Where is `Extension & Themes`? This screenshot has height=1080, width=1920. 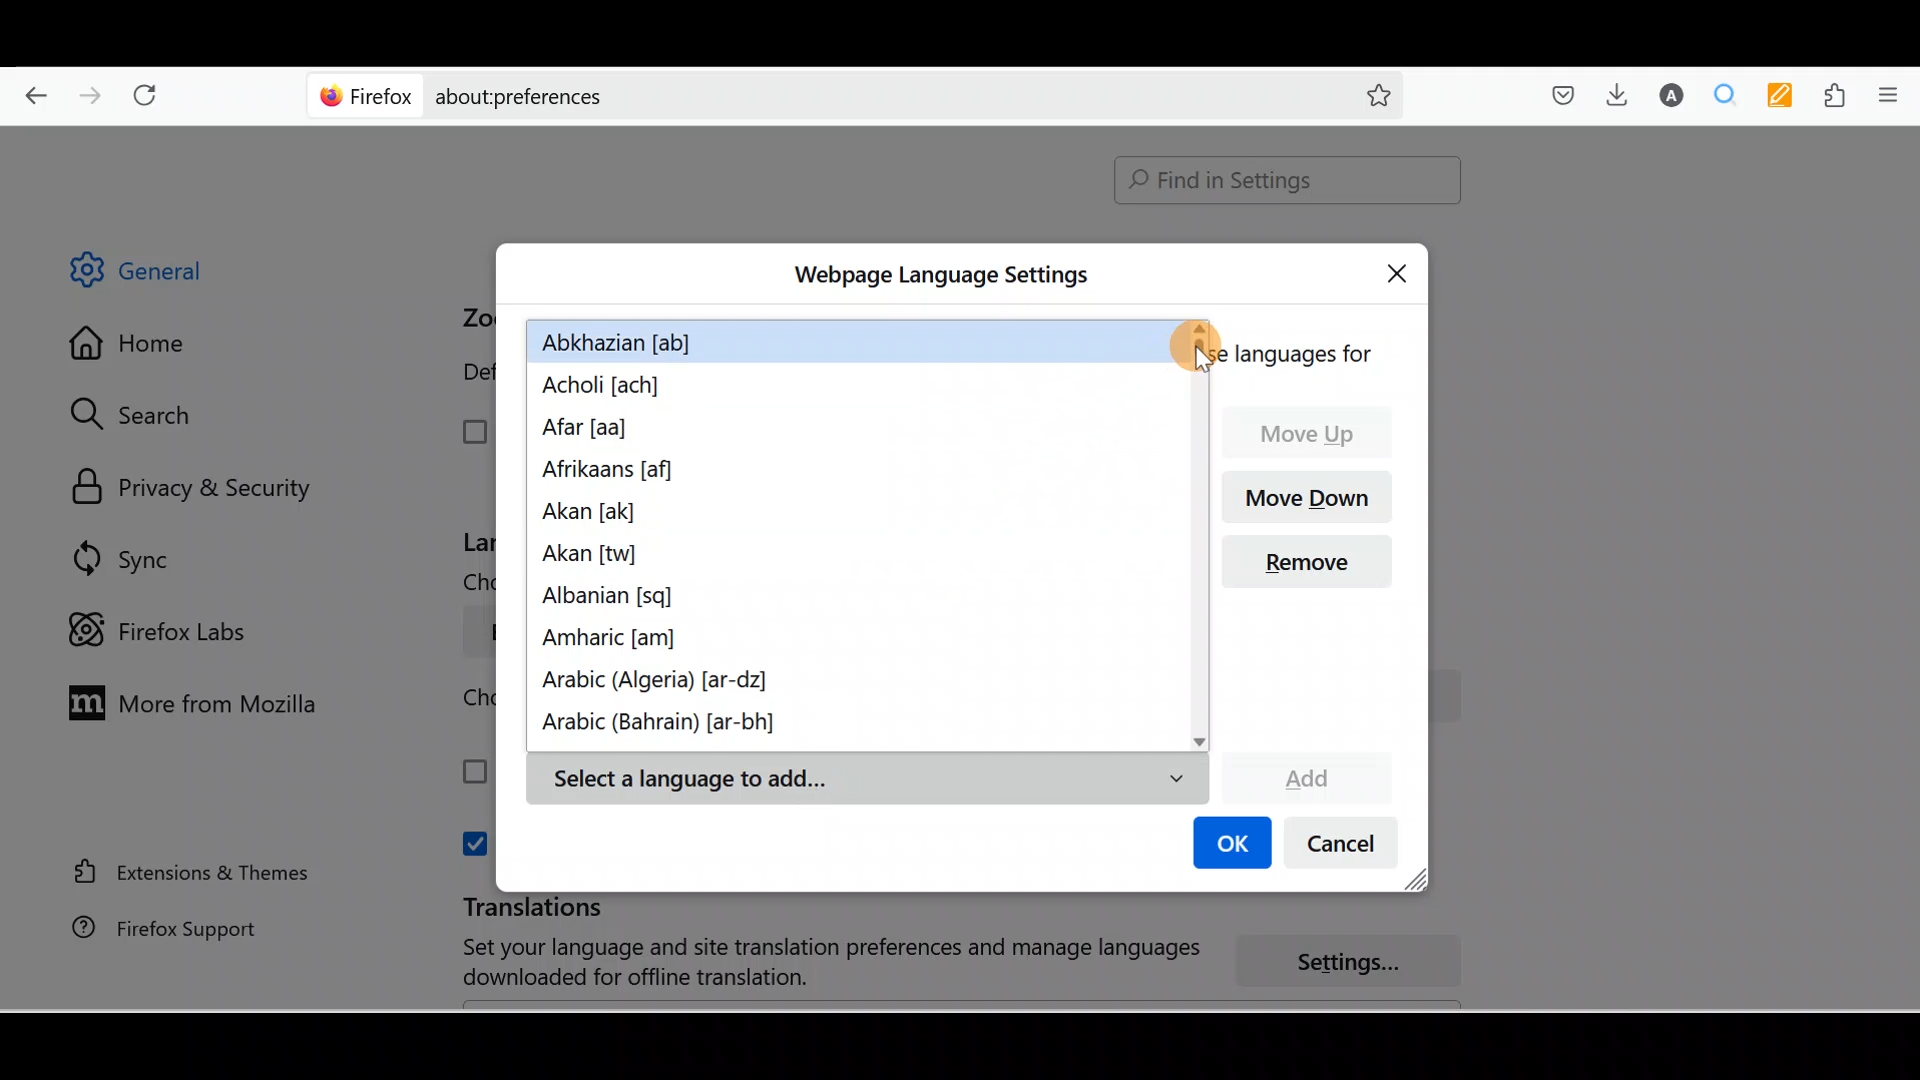
Extension & Themes is located at coordinates (182, 871).